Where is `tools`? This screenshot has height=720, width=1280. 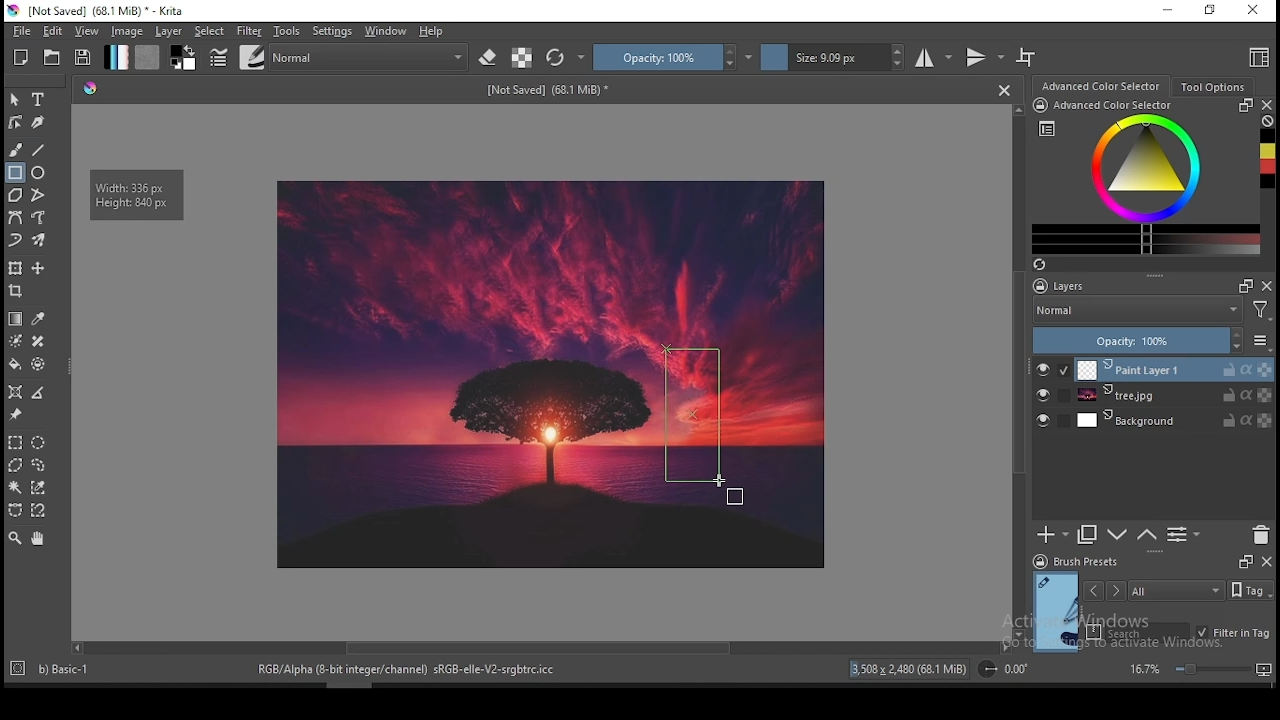 tools is located at coordinates (287, 32).